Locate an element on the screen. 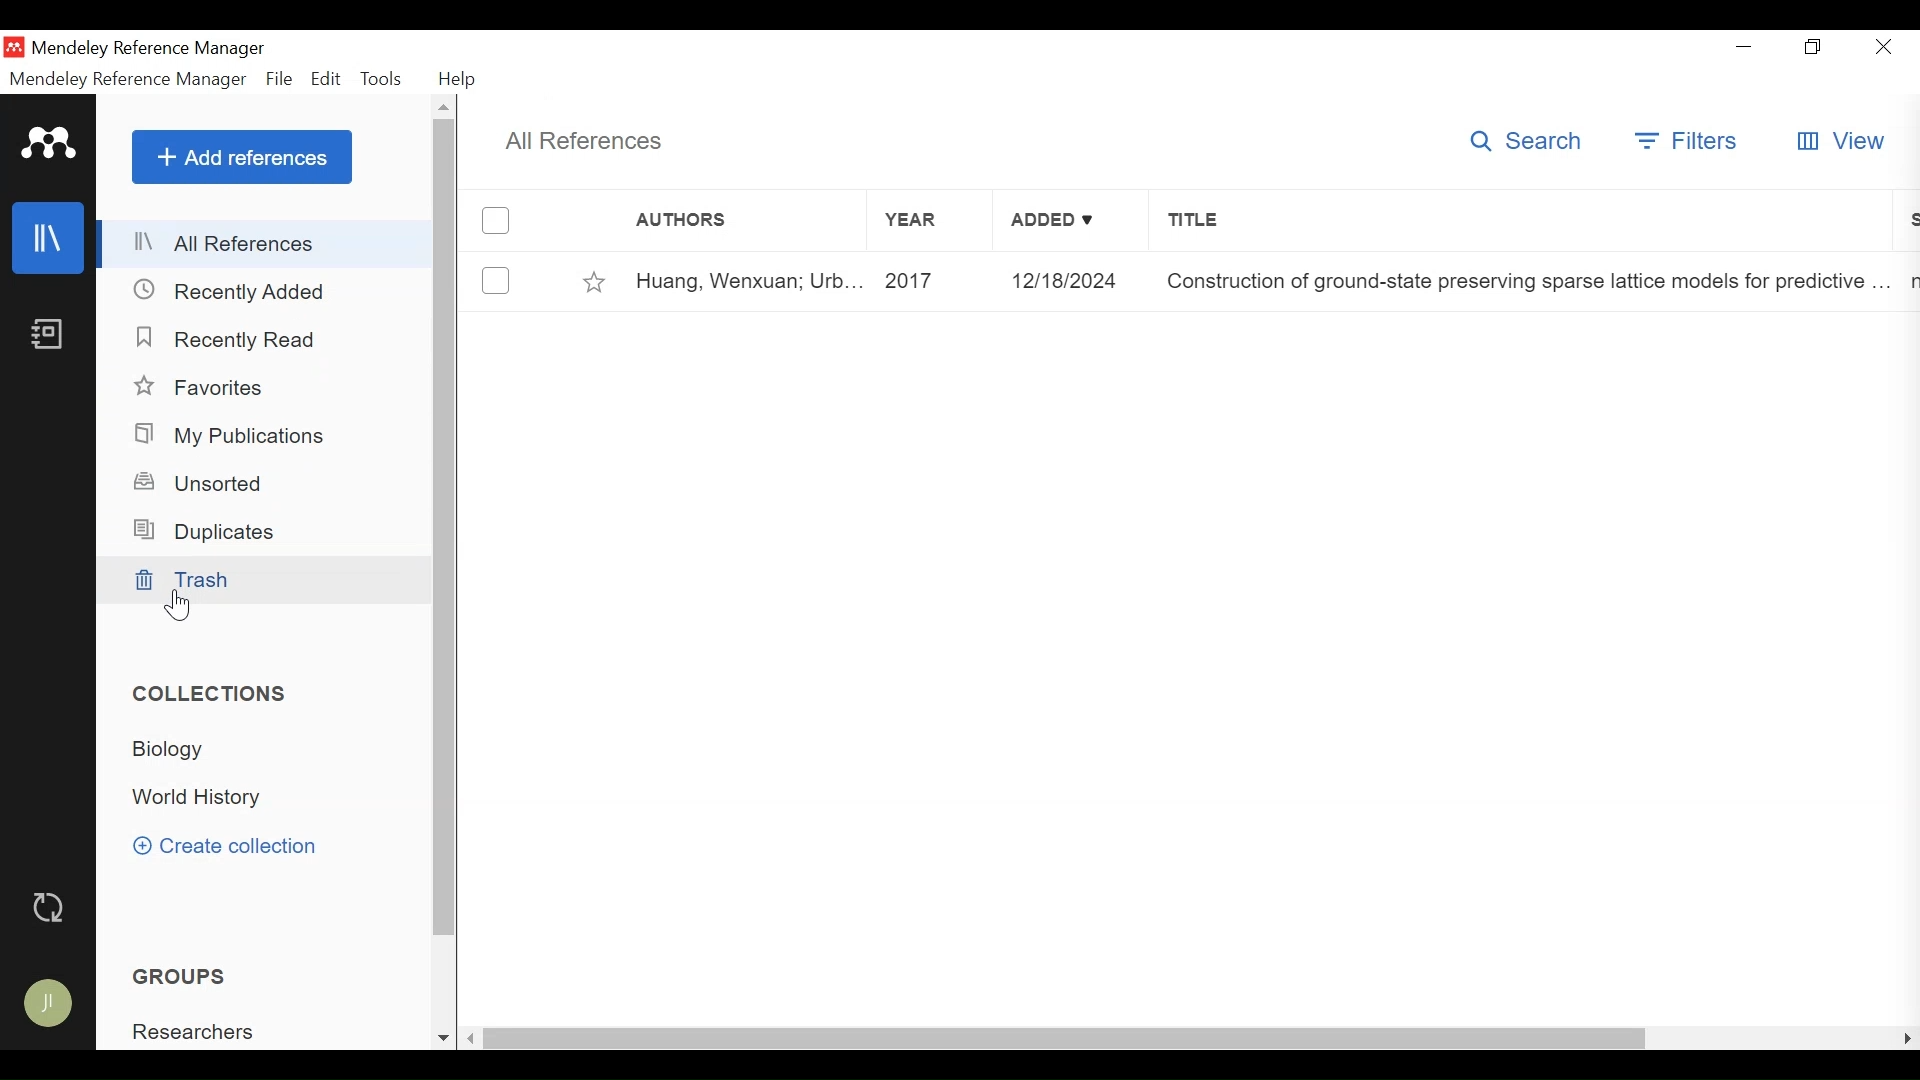 The height and width of the screenshot is (1080, 1920). Sync is located at coordinates (52, 907).